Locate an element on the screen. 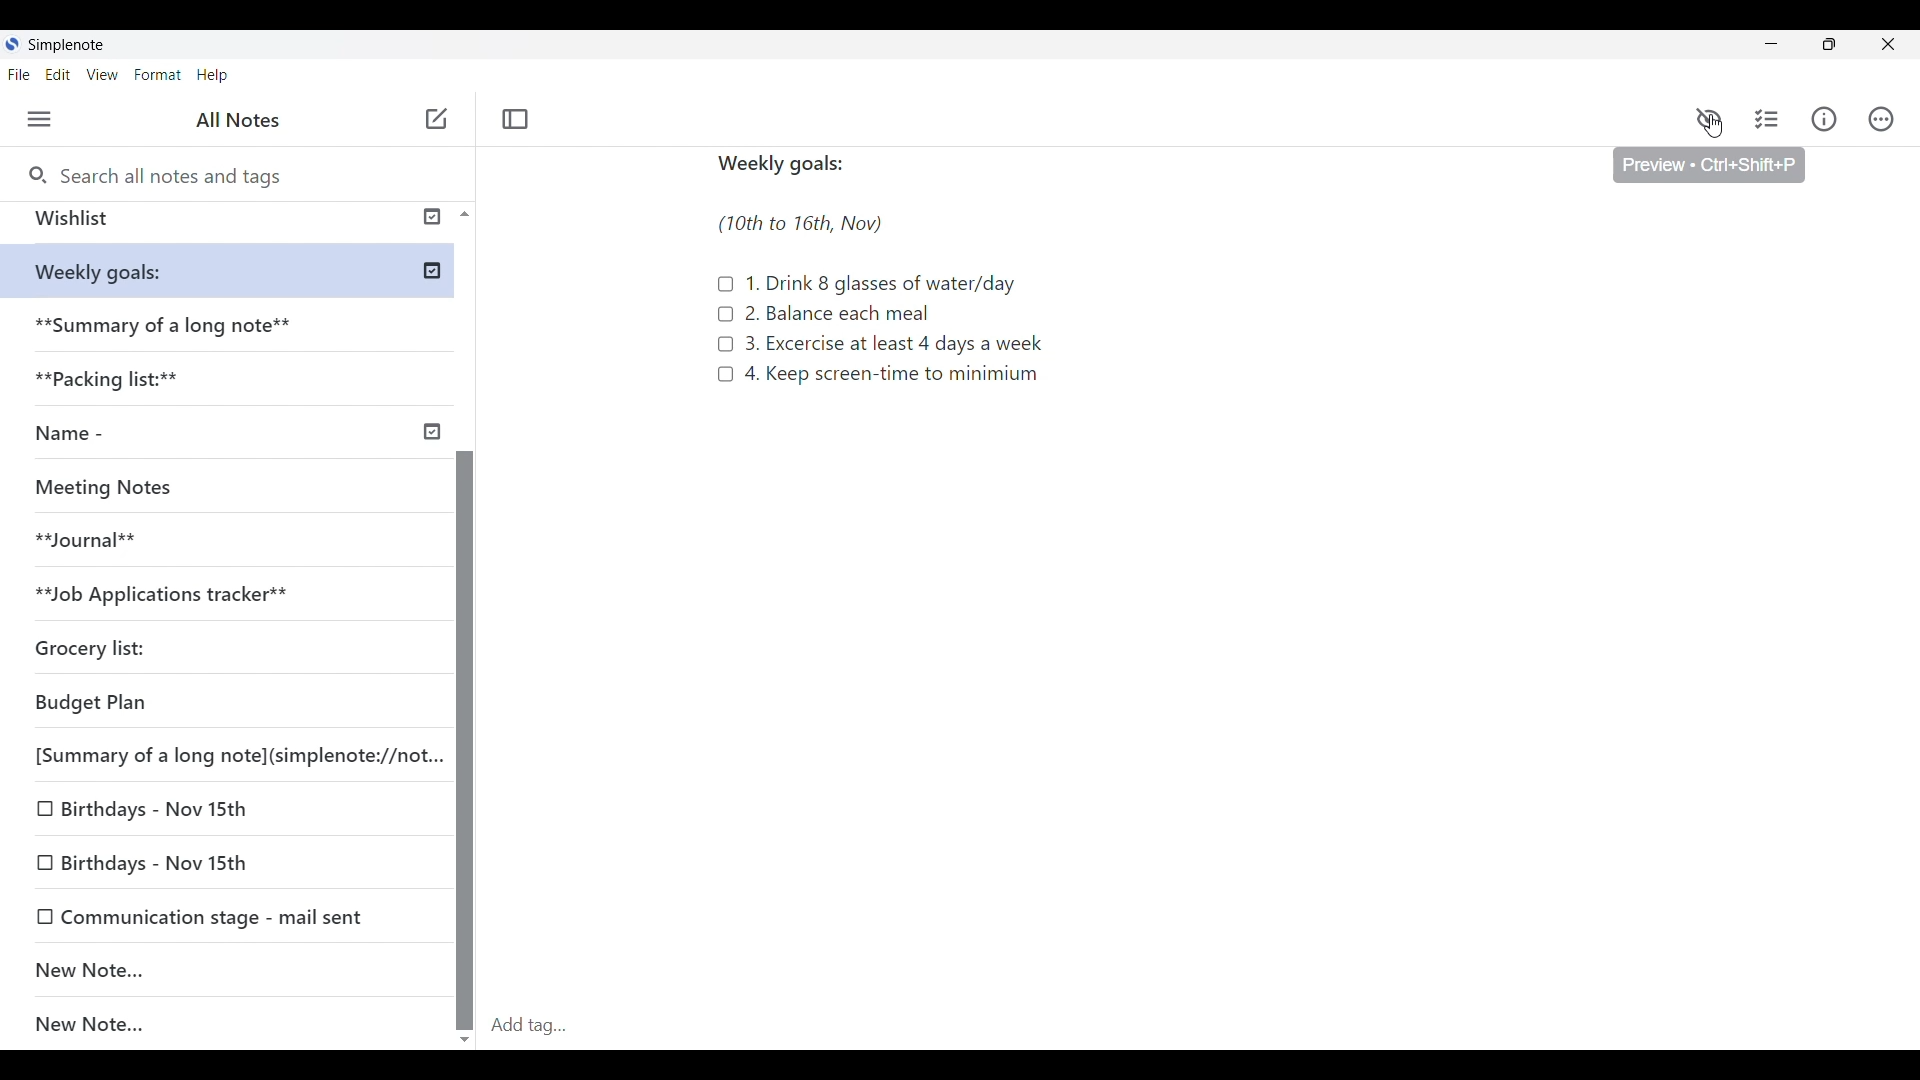 This screenshot has width=1920, height=1080. **Packaging list:** is located at coordinates (124, 385).